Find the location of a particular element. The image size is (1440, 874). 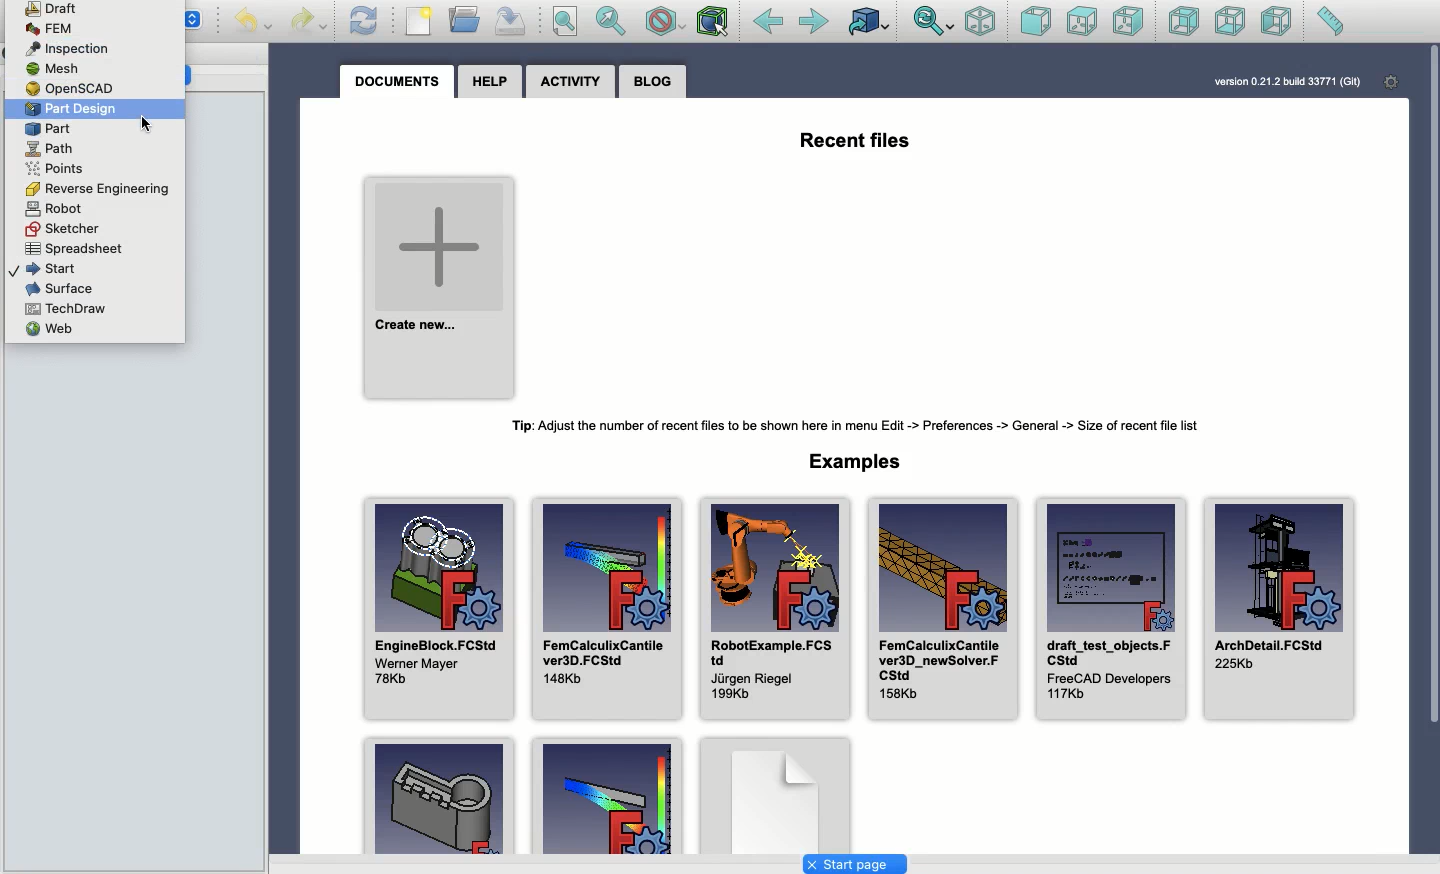

Sync view is located at coordinates (932, 22).